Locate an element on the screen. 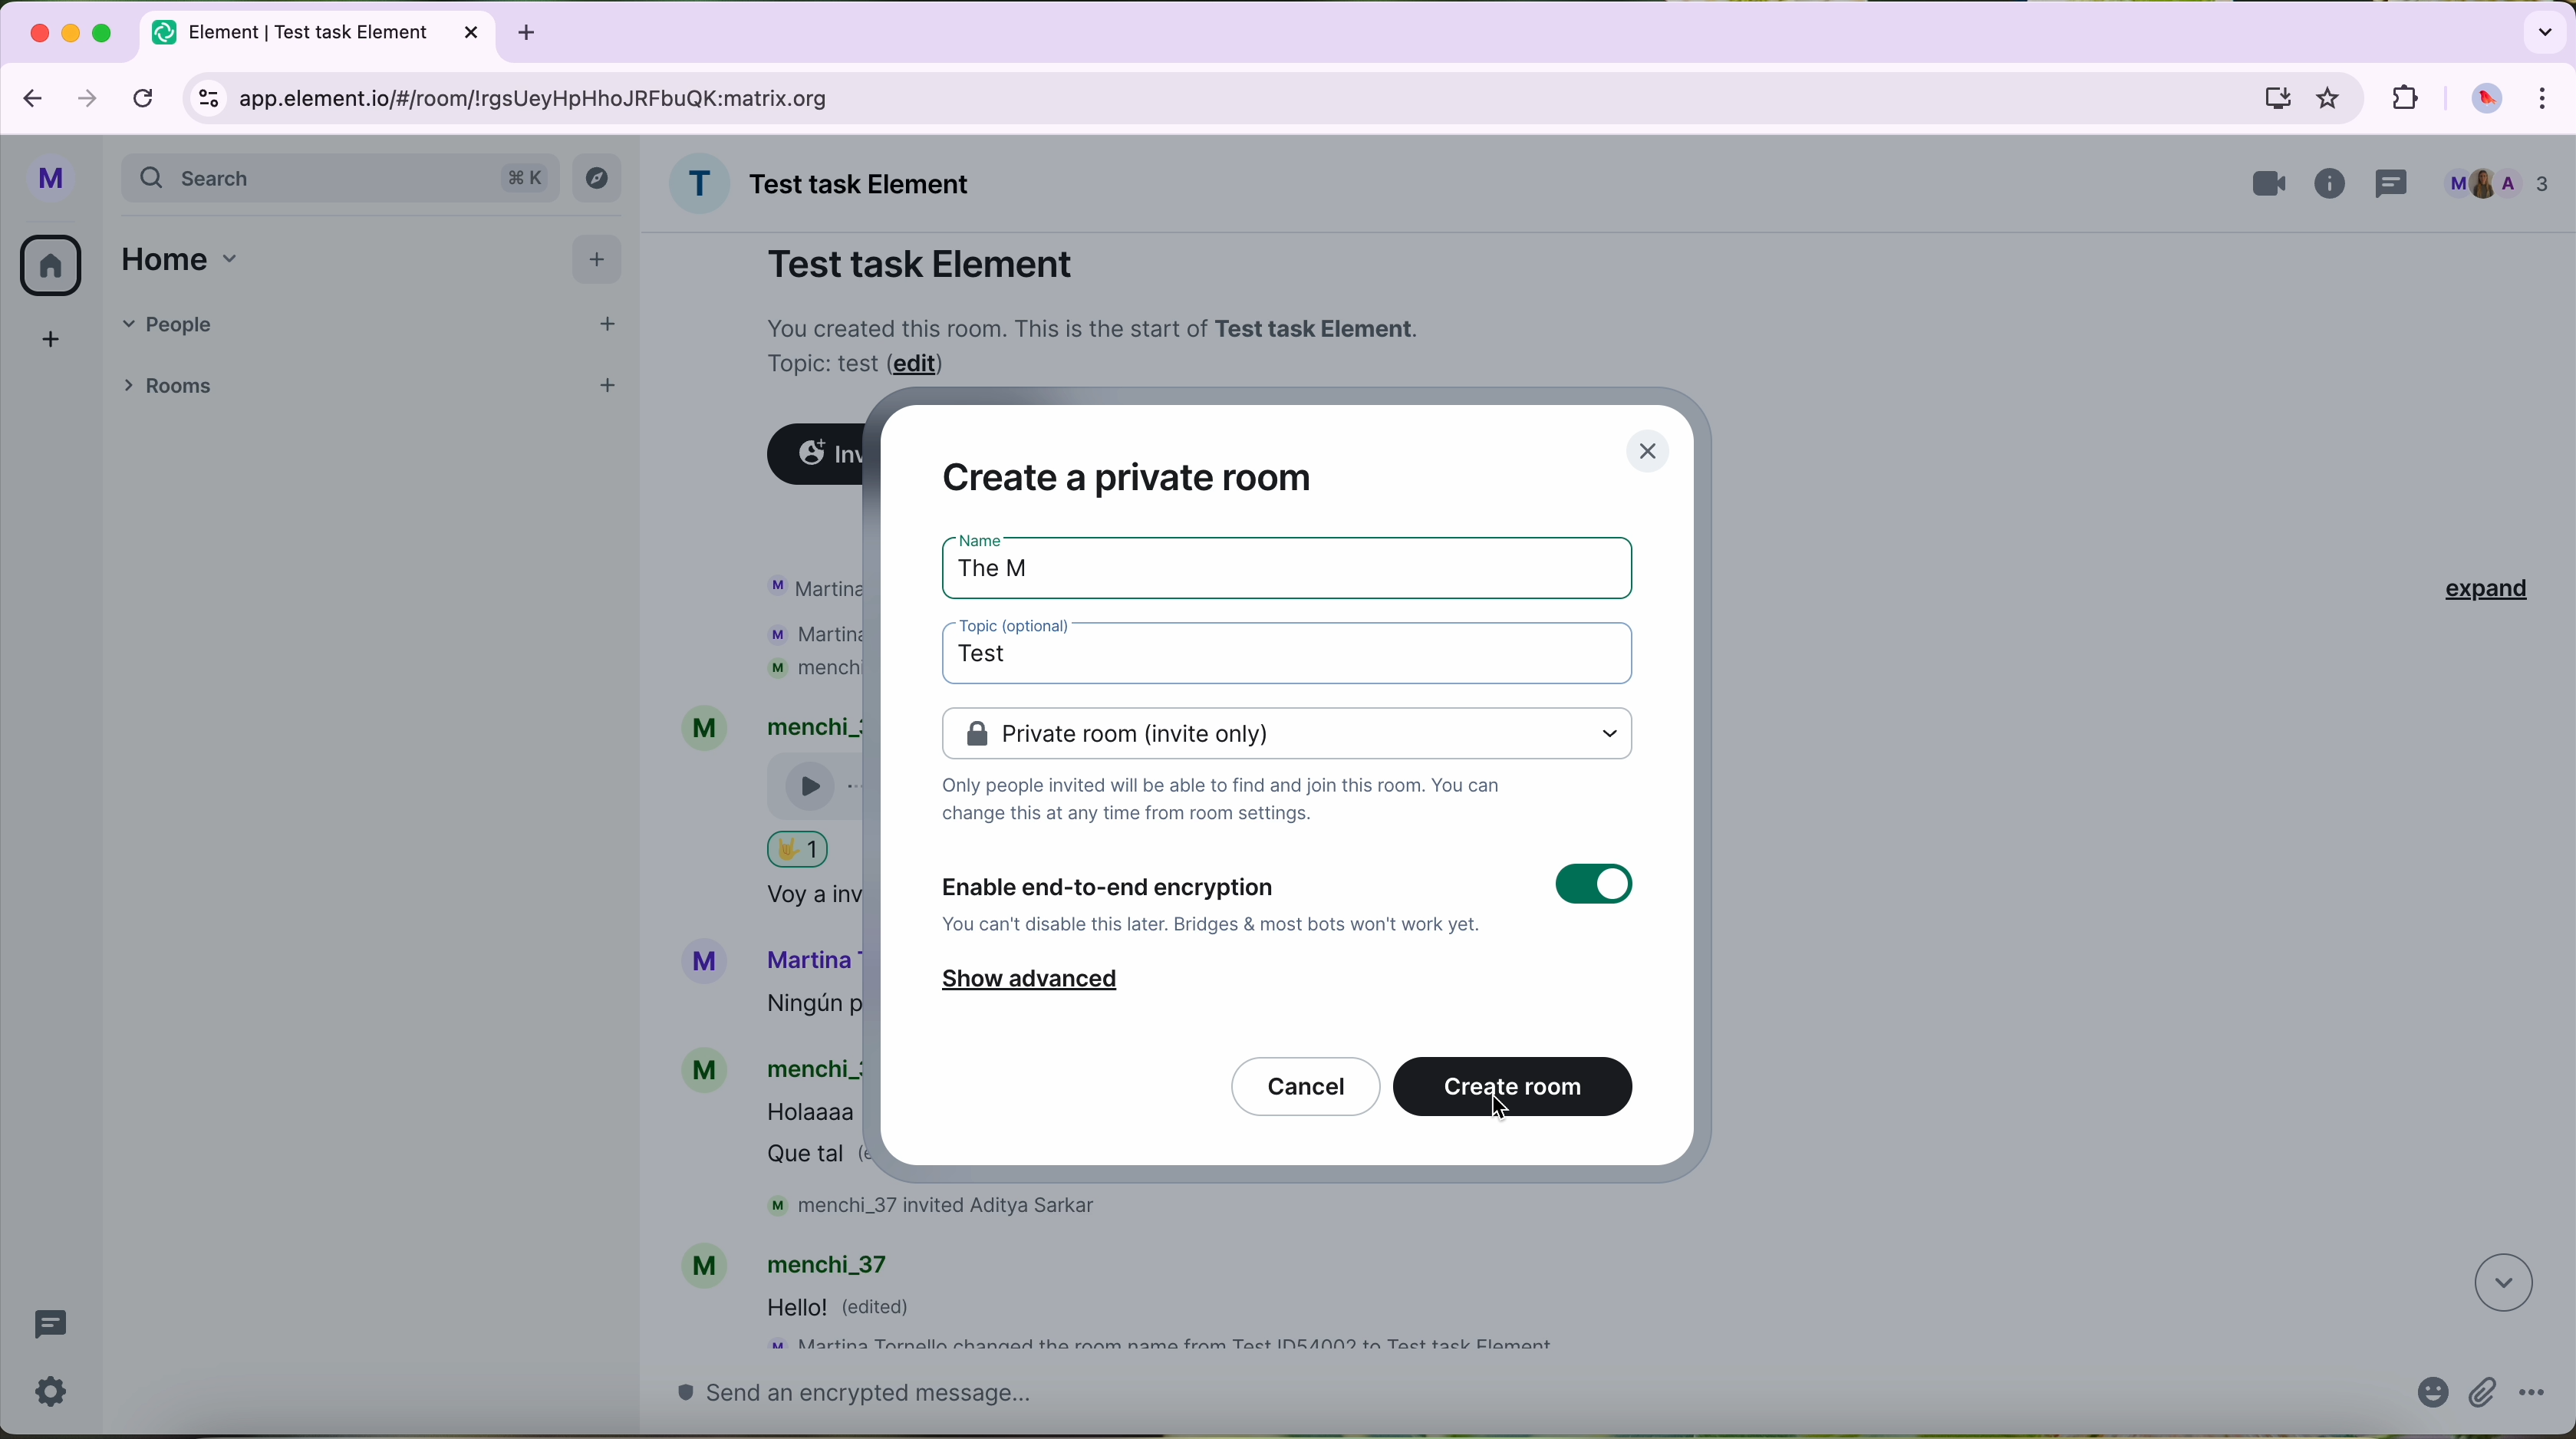 Image resolution: width=2576 pixels, height=1439 pixels. add button is located at coordinates (597, 257).